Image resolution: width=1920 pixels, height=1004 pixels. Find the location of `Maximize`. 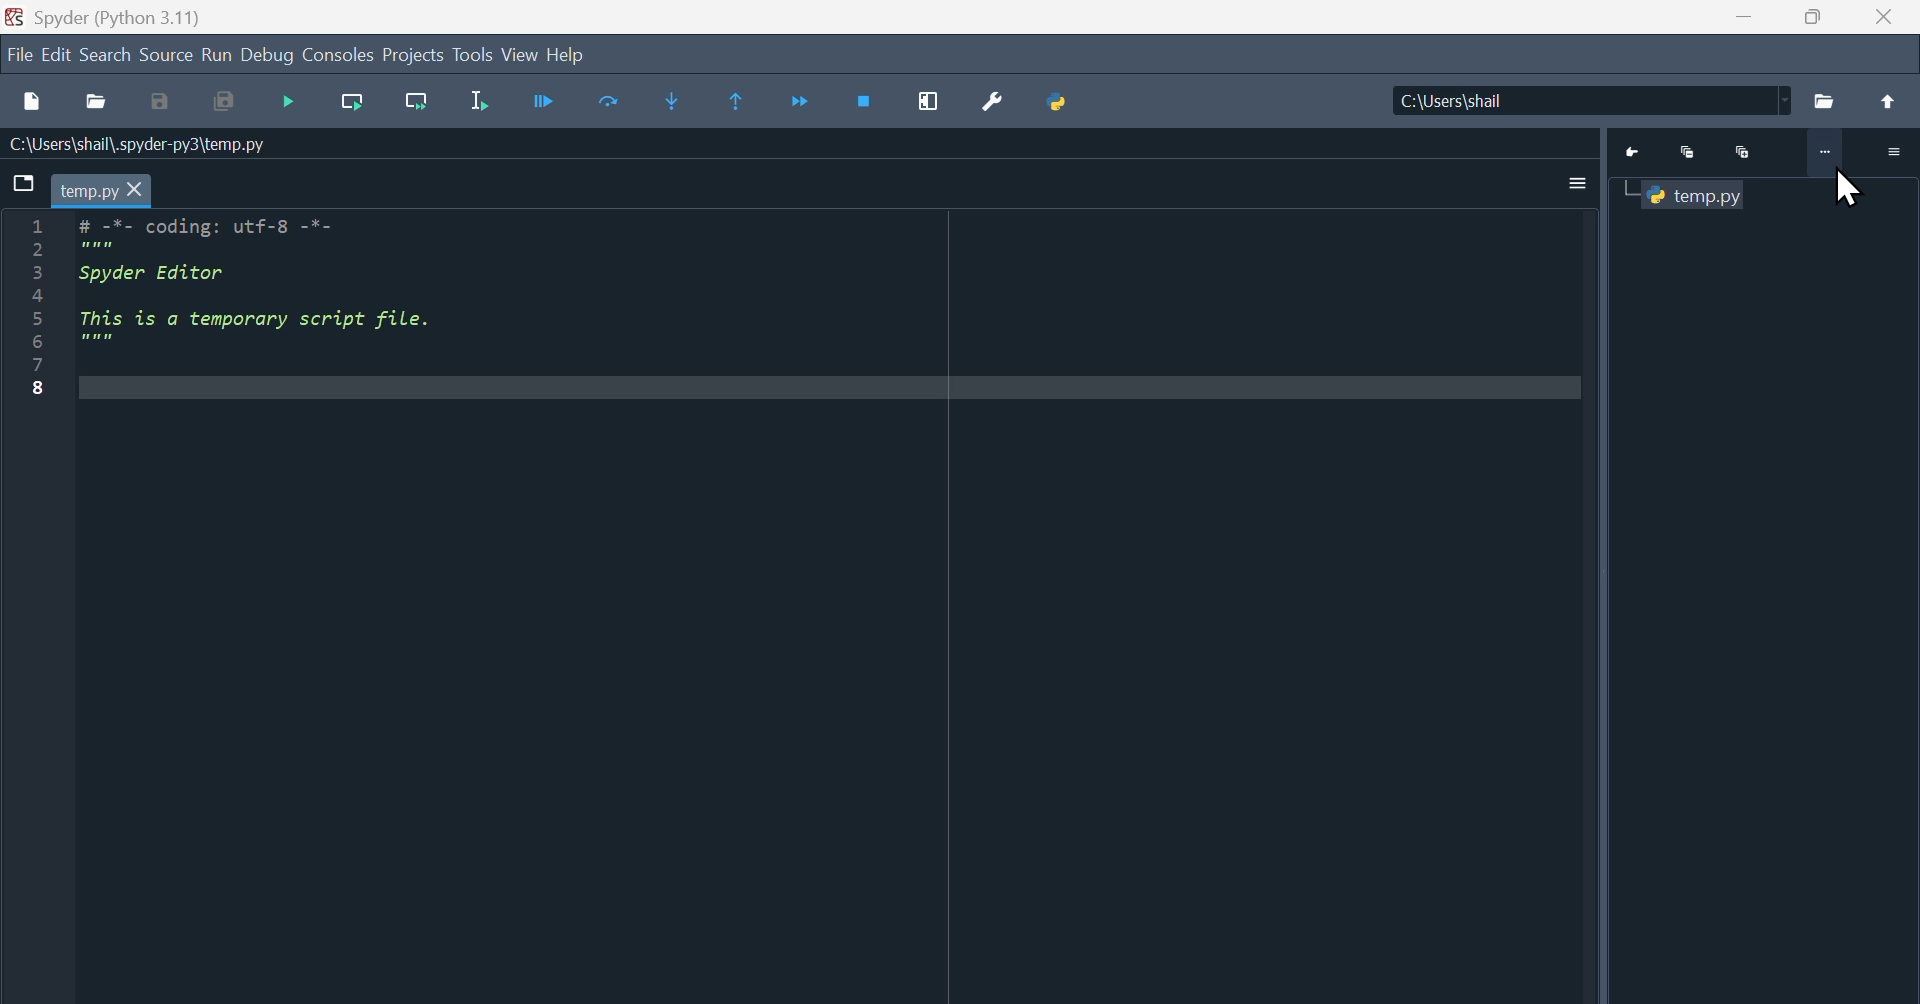

Maximize is located at coordinates (1815, 17).